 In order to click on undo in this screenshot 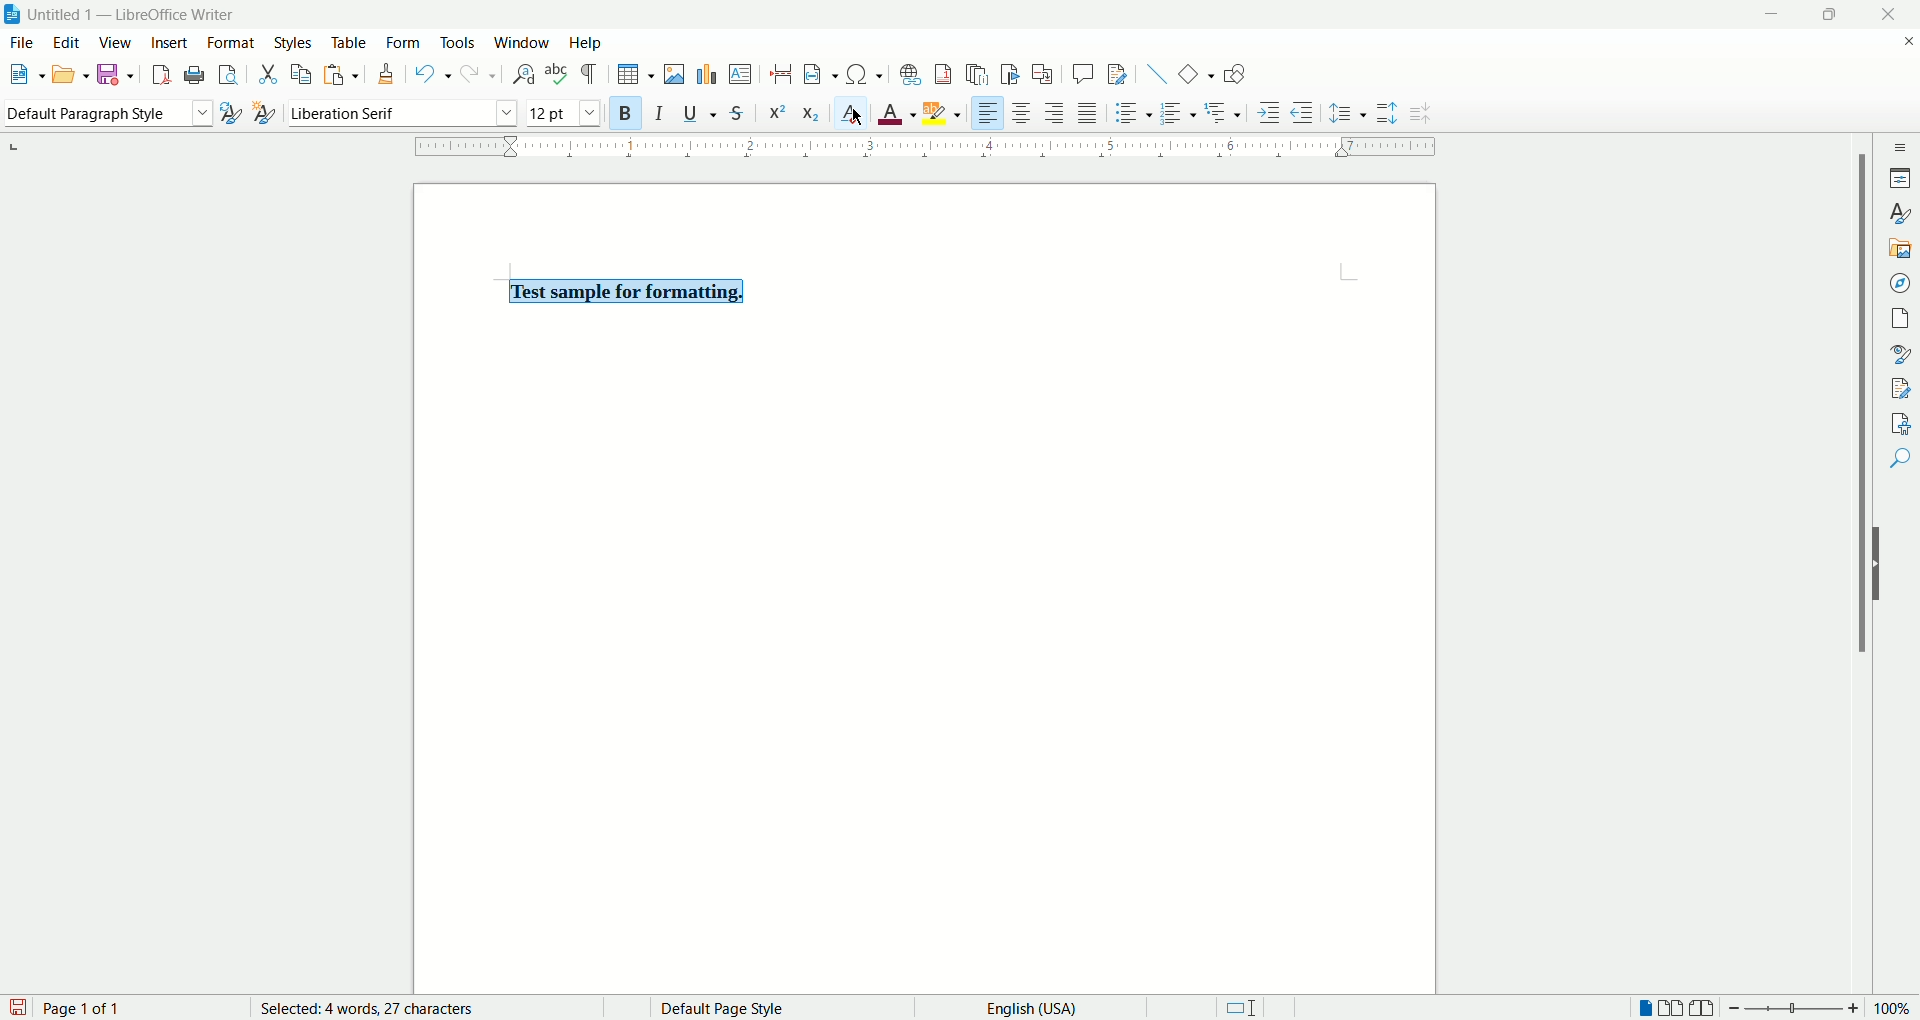, I will do `click(433, 74)`.